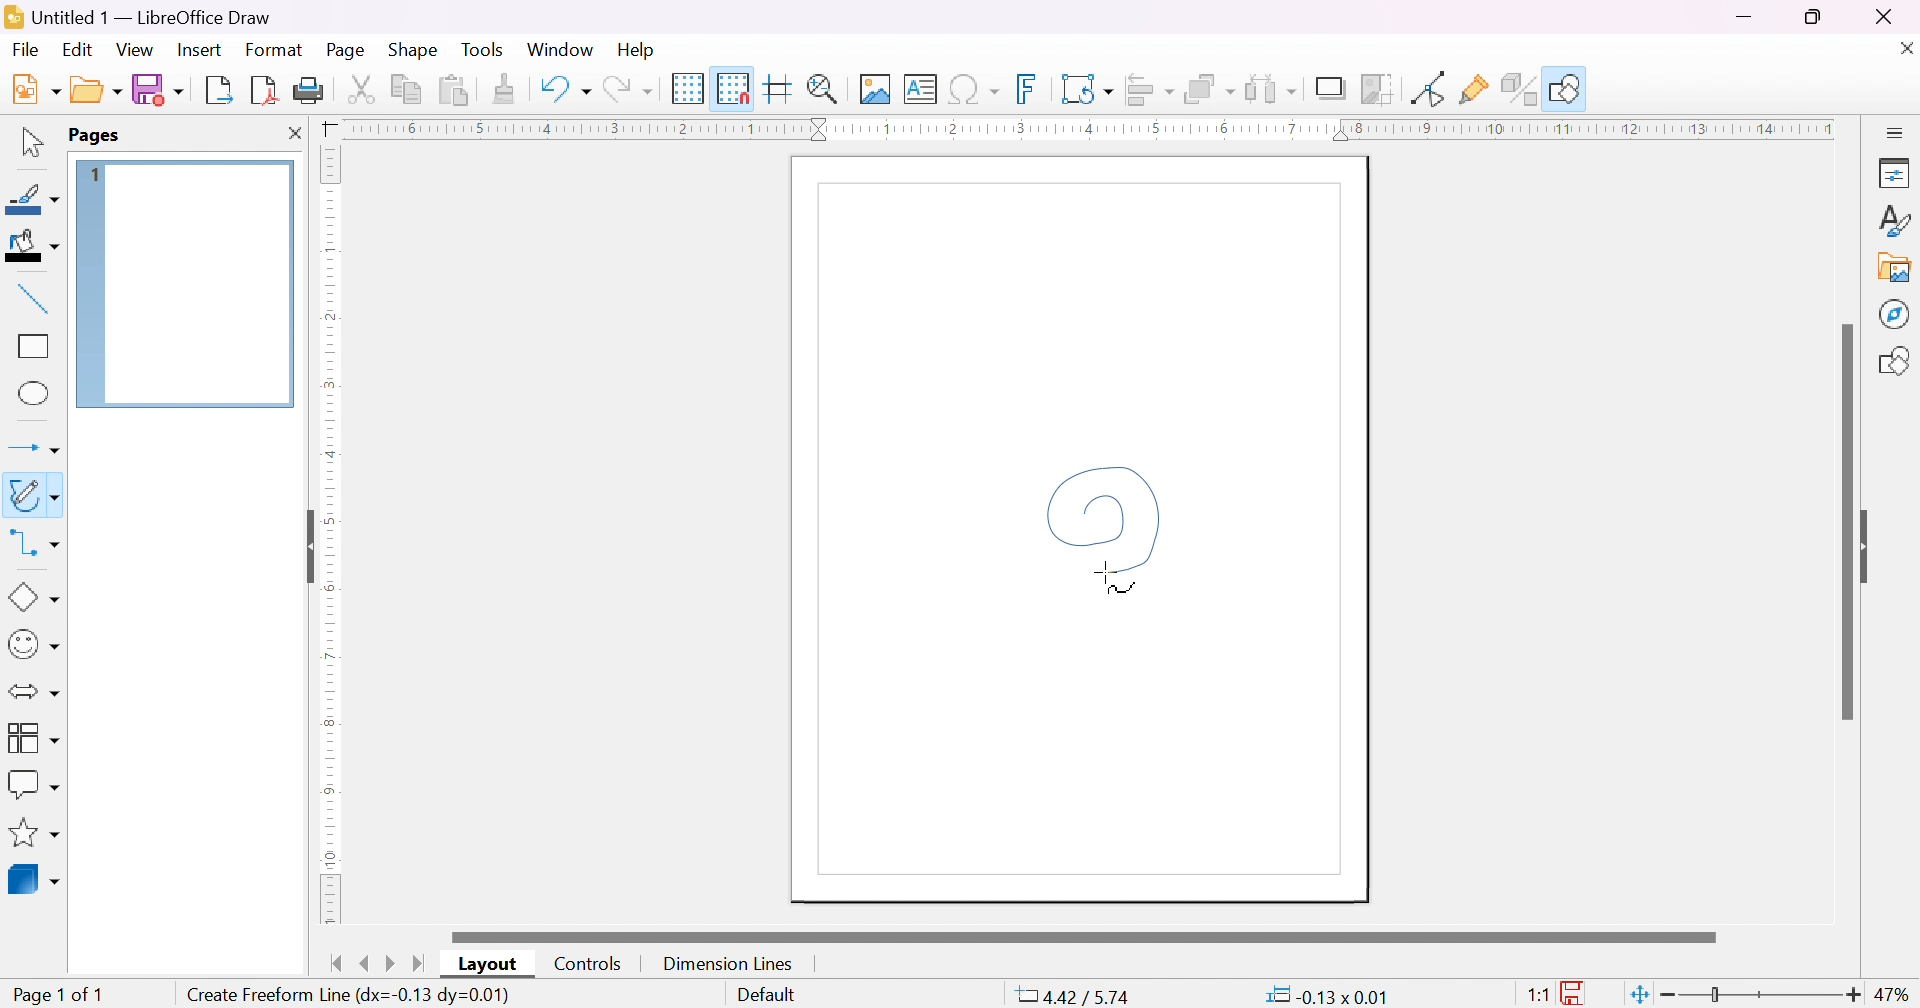  I want to click on shapes, so click(1896, 363).